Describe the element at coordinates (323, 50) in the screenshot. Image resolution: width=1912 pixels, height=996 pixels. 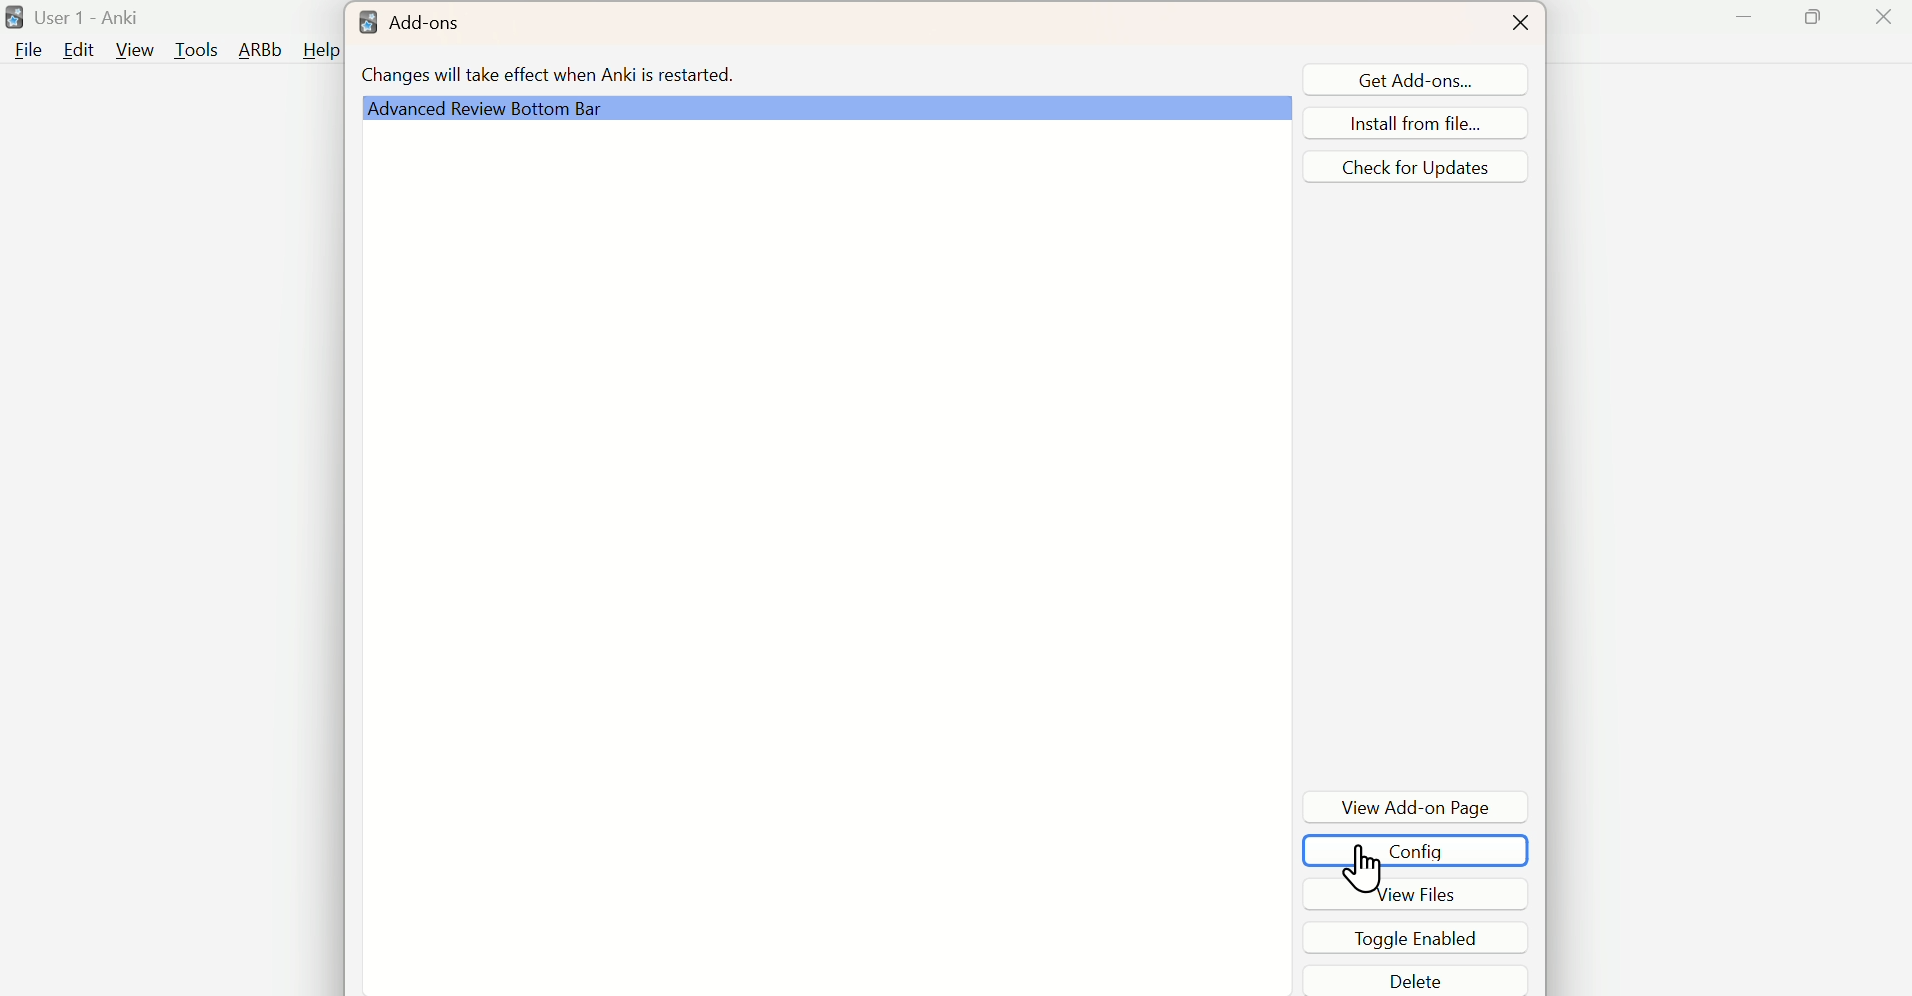
I see `Help` at that location.